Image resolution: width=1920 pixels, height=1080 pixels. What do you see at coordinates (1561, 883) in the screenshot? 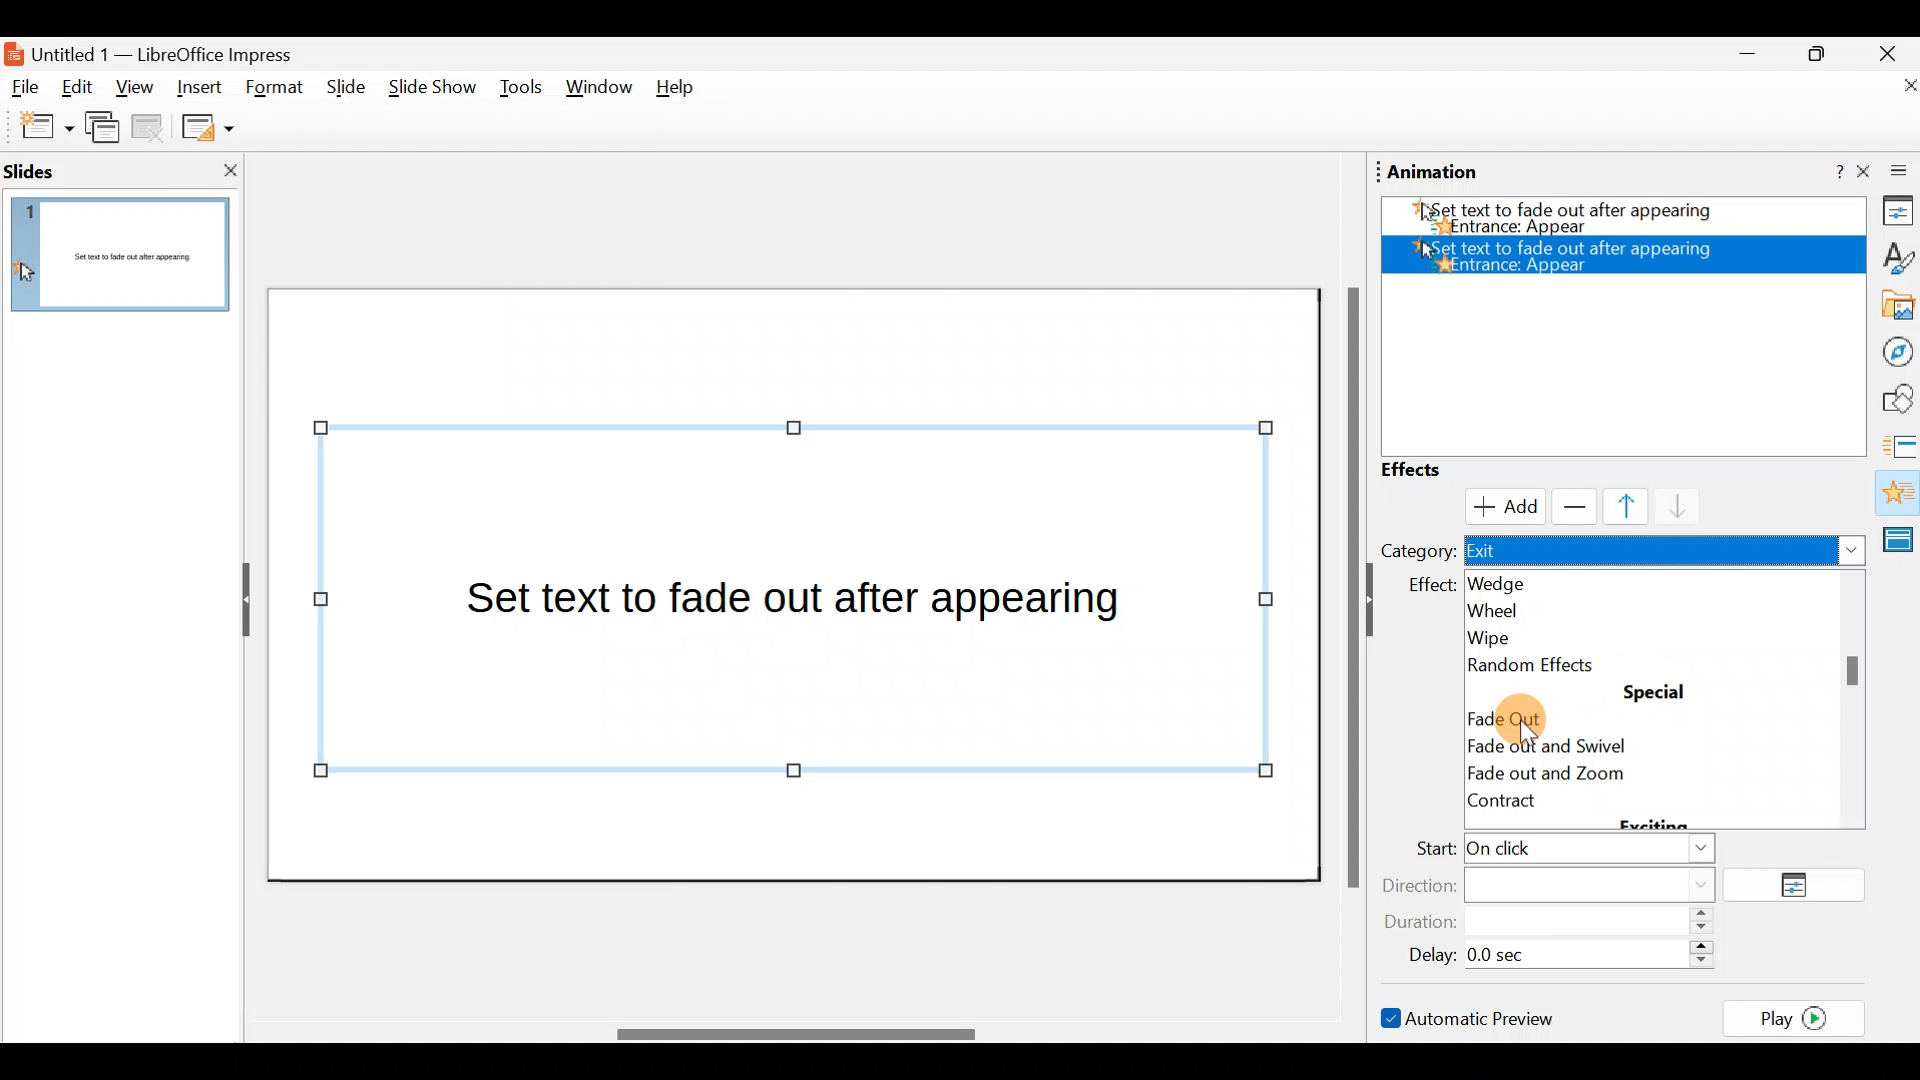
I see `Direction` at bounding box center [1561, 883].